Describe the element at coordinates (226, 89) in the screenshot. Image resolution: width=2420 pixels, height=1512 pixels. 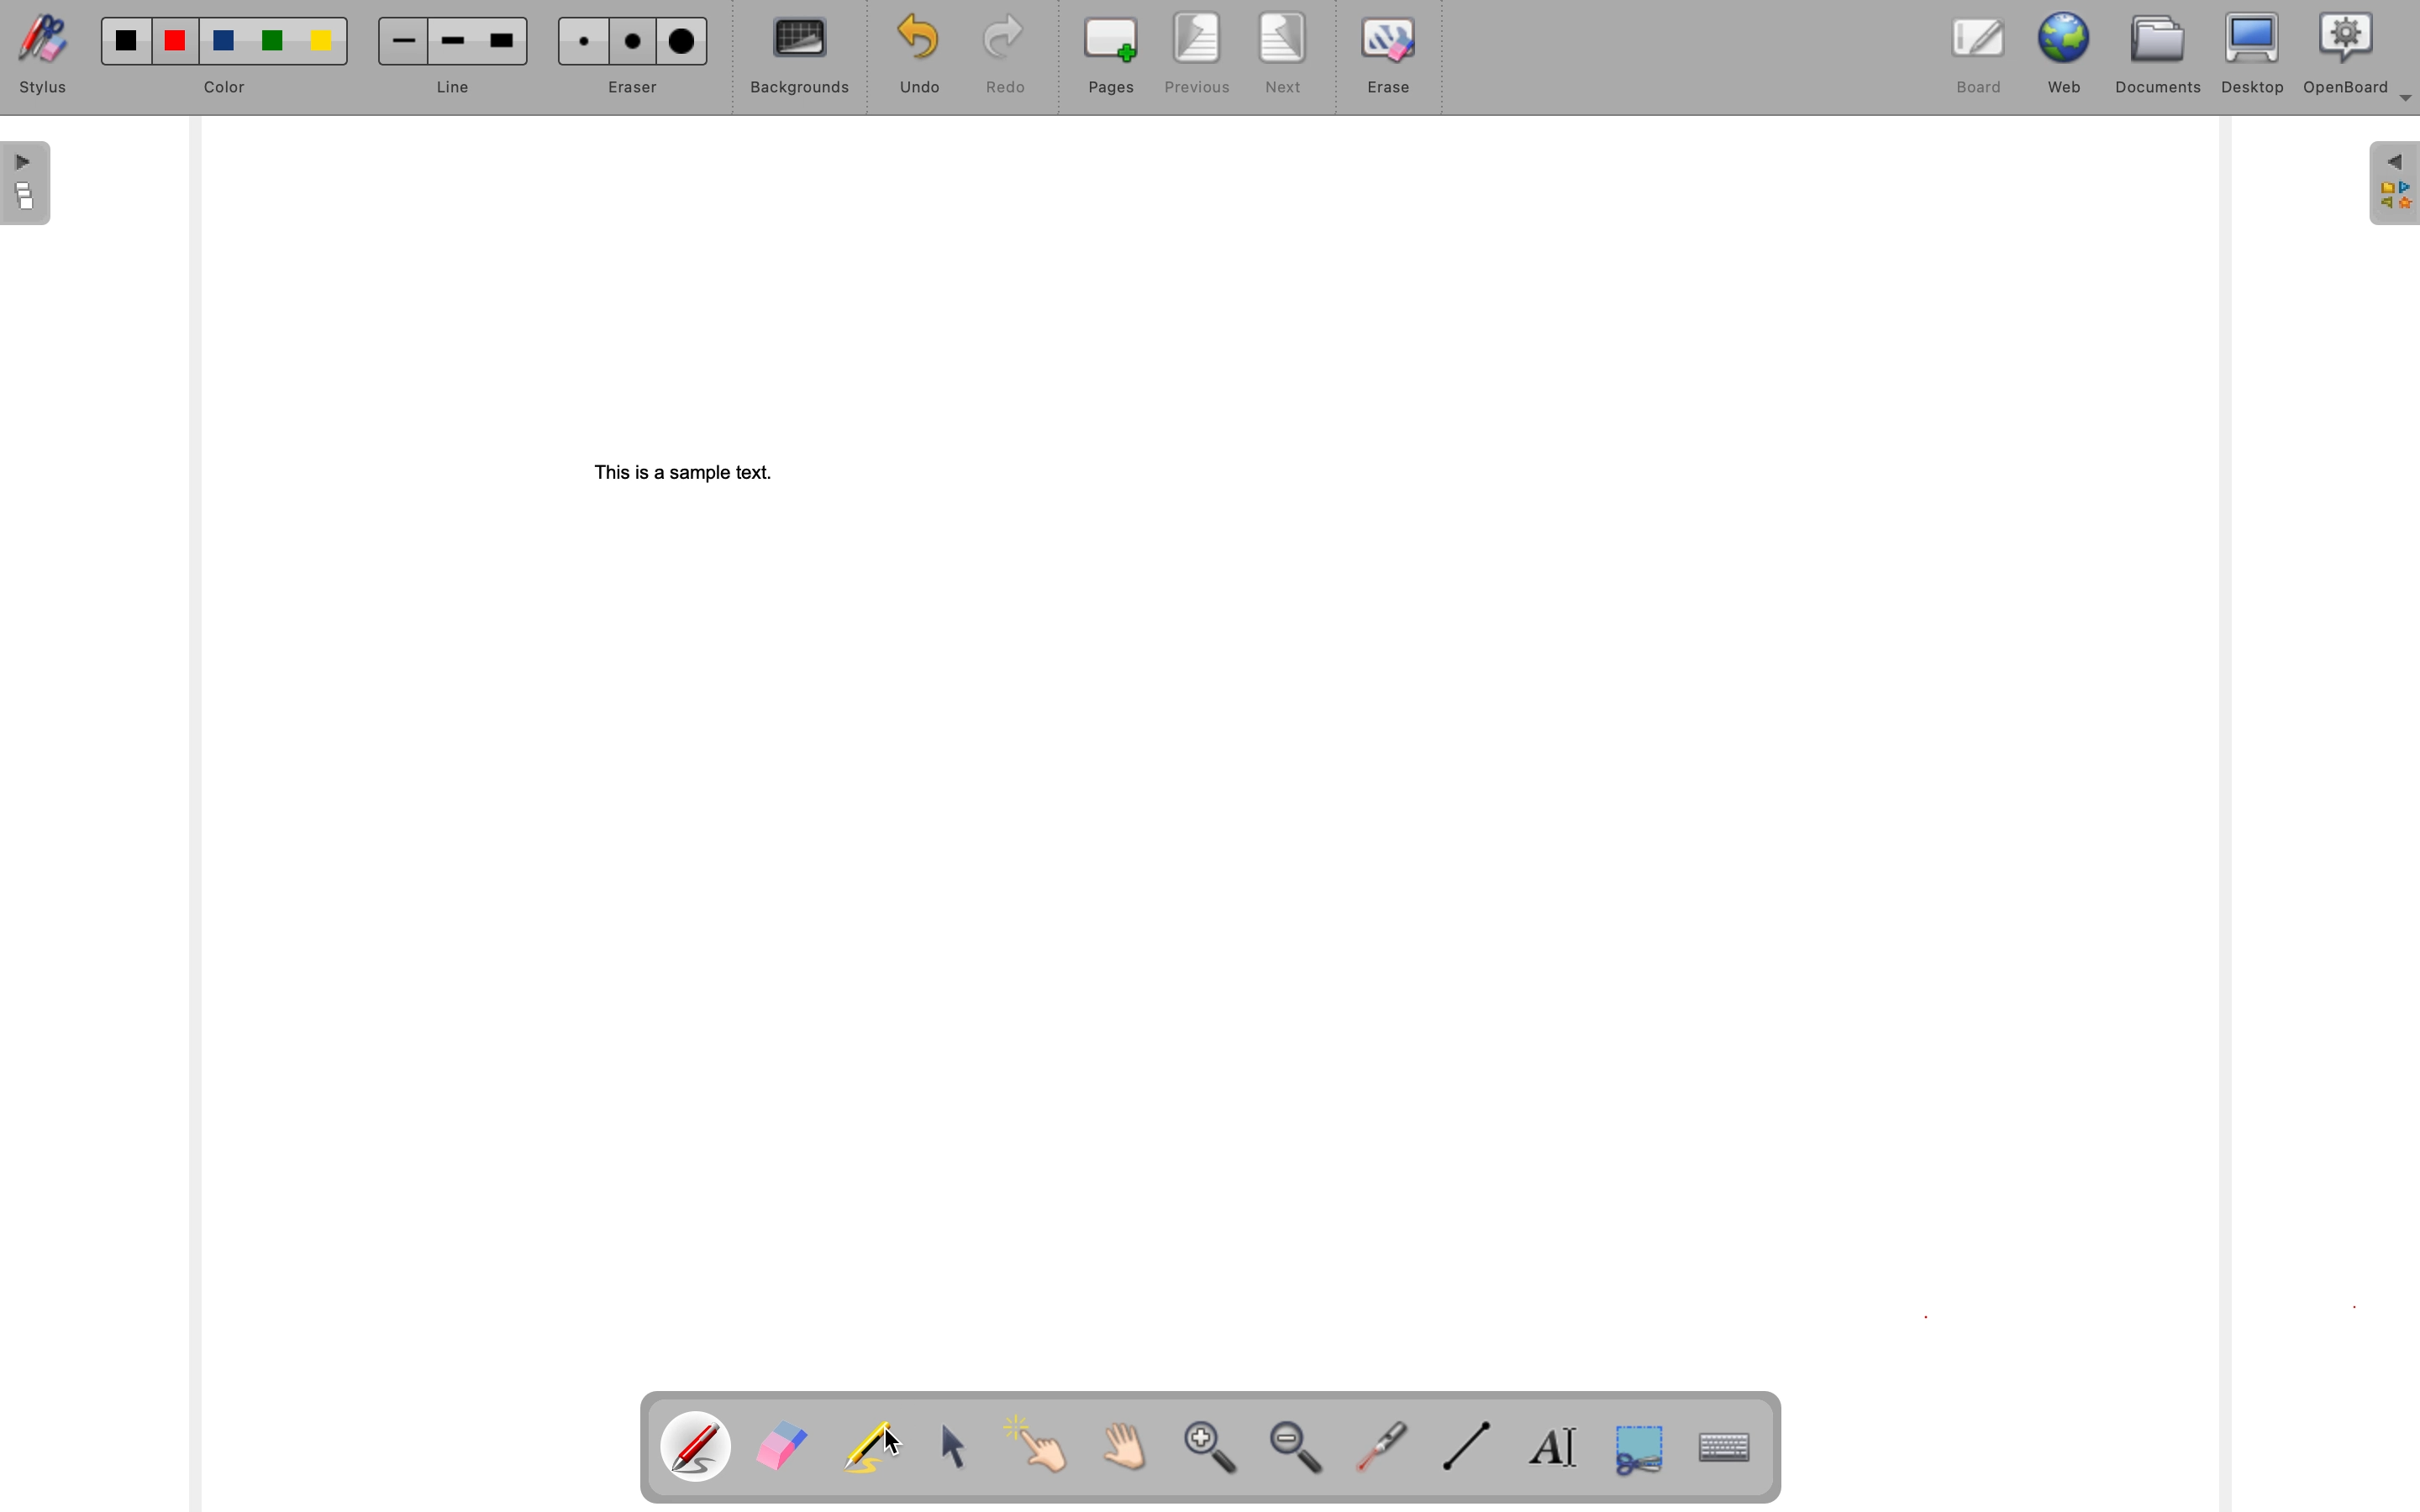
I see `color` at that location.